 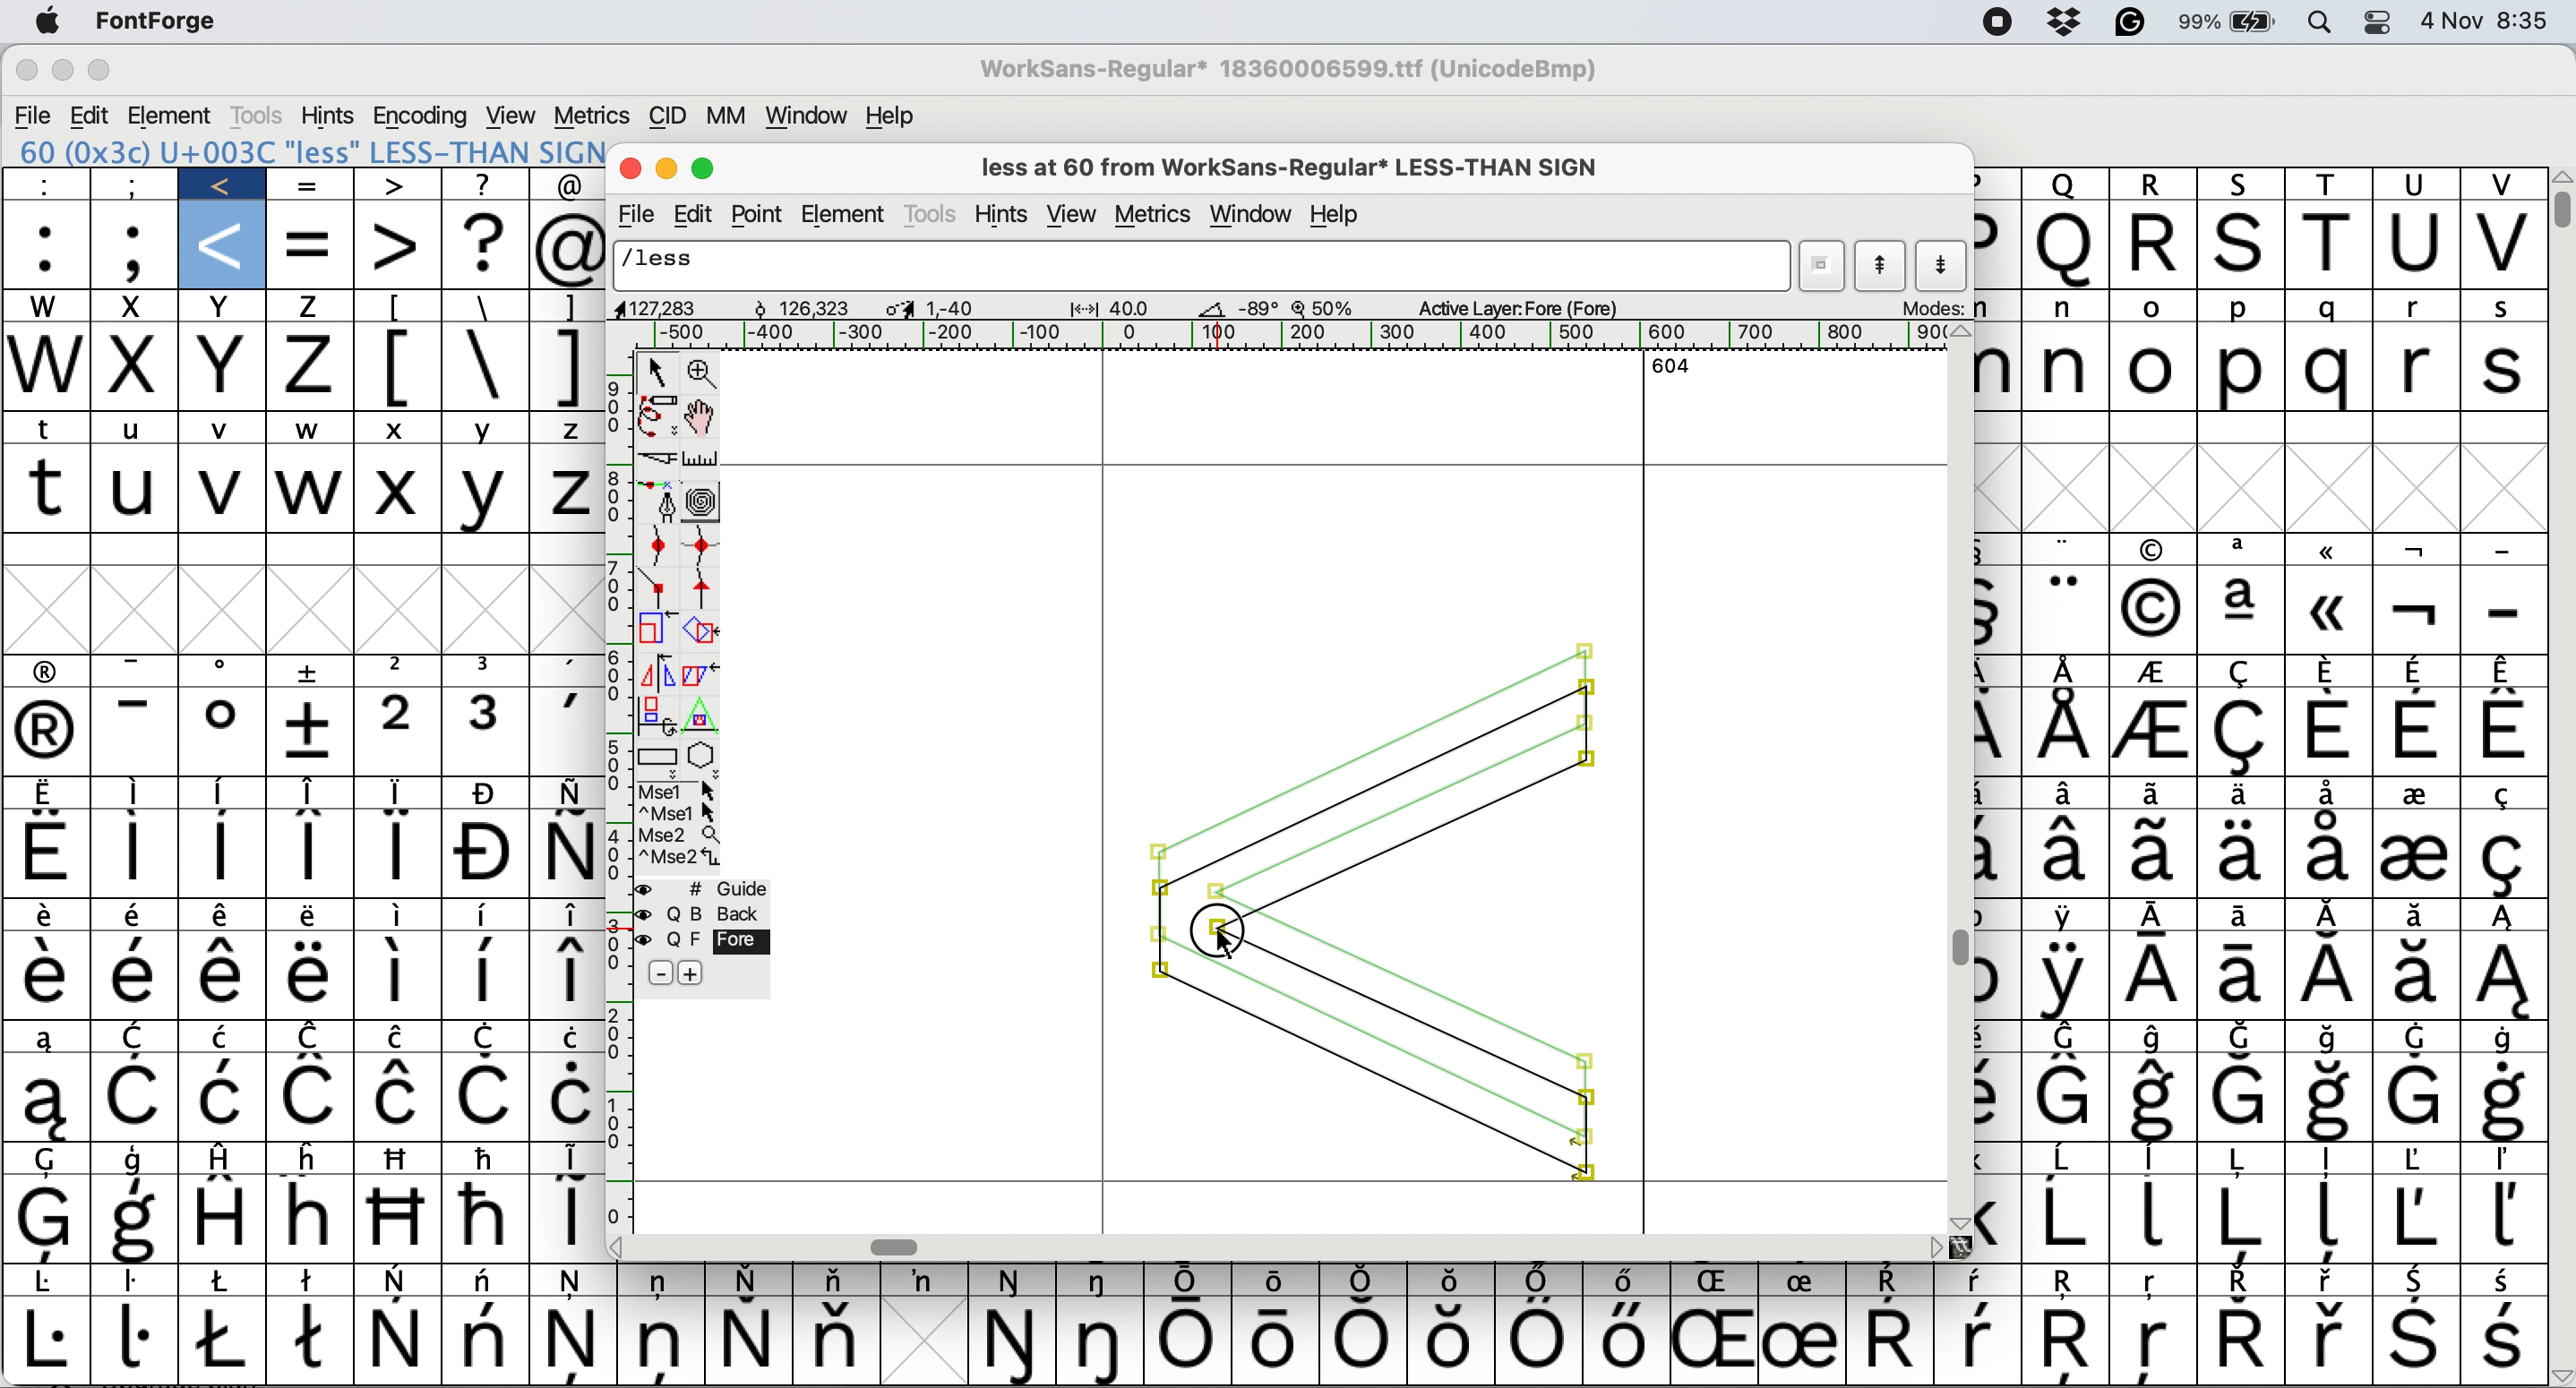 I want to click on Symbol, so click(x=1712, y=1341).